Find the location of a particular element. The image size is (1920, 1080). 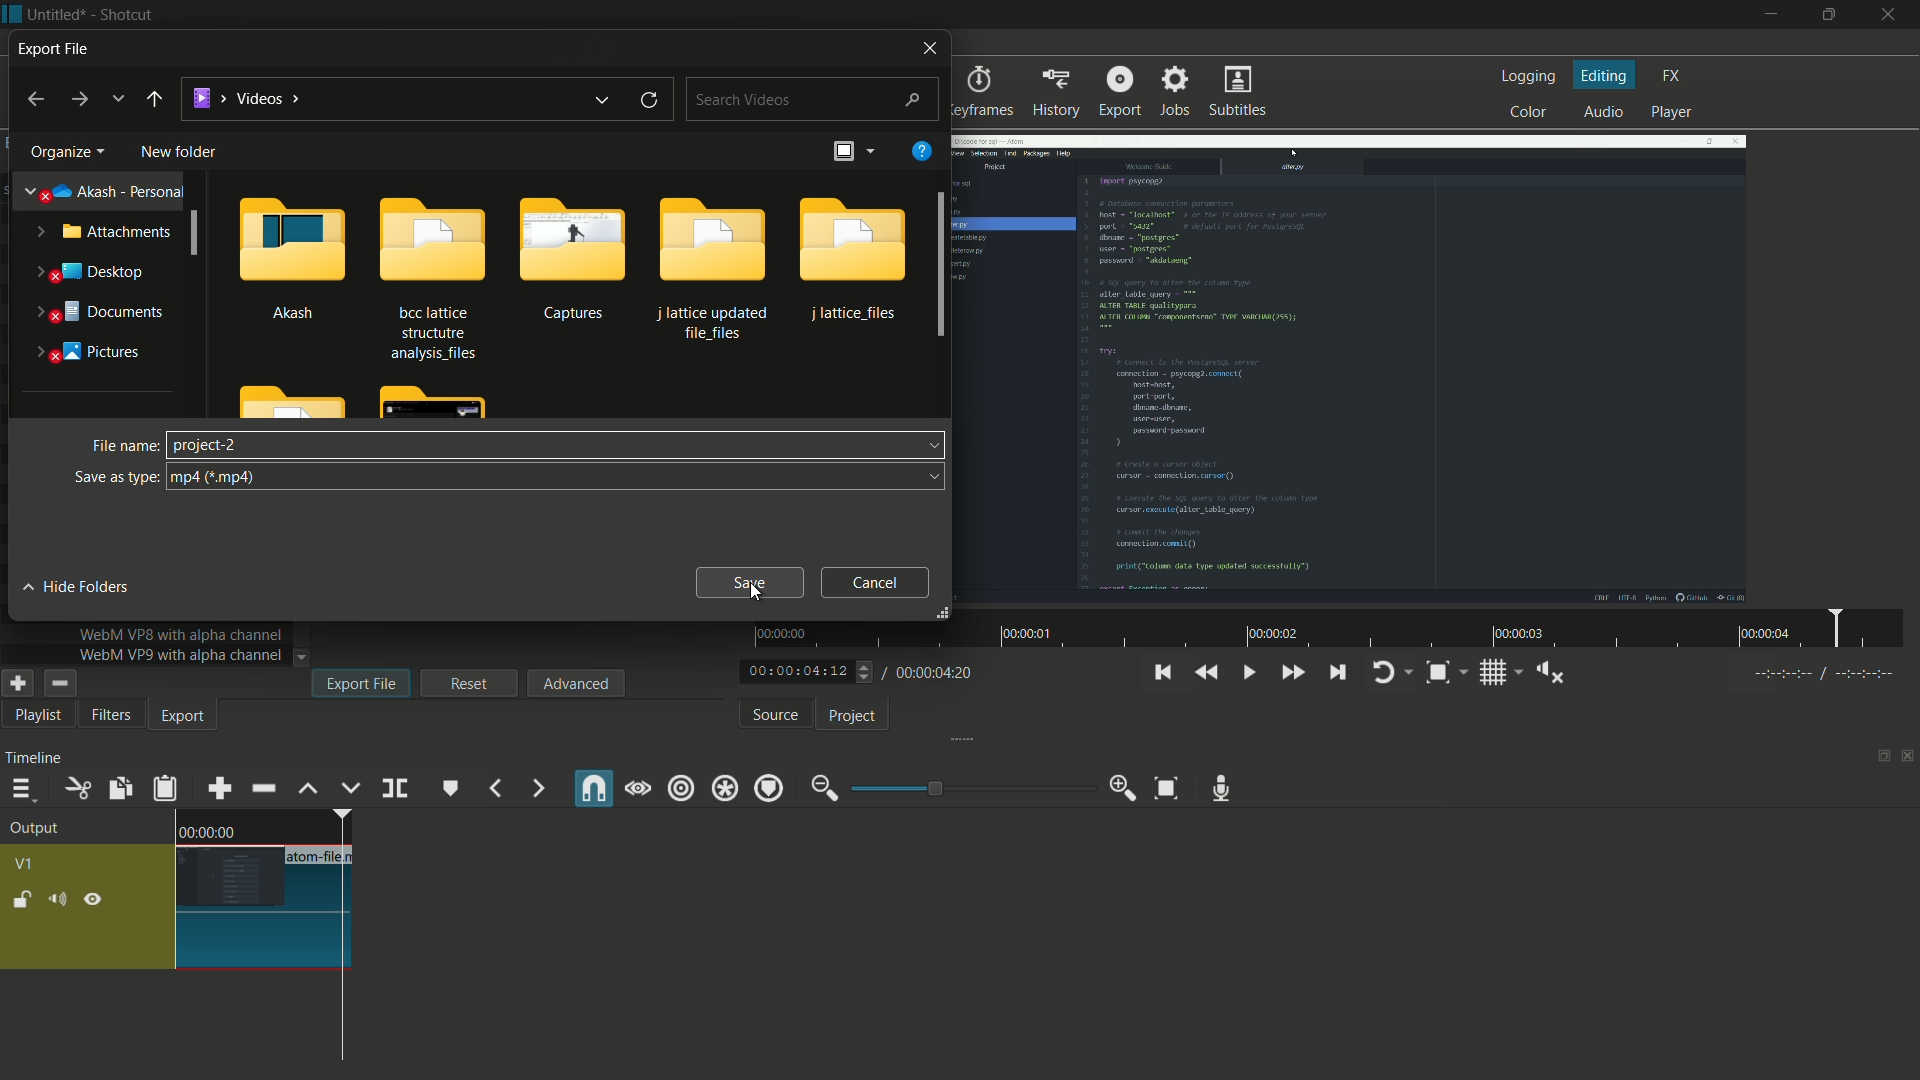

create or edit marker is located at coordinates (448, 790).